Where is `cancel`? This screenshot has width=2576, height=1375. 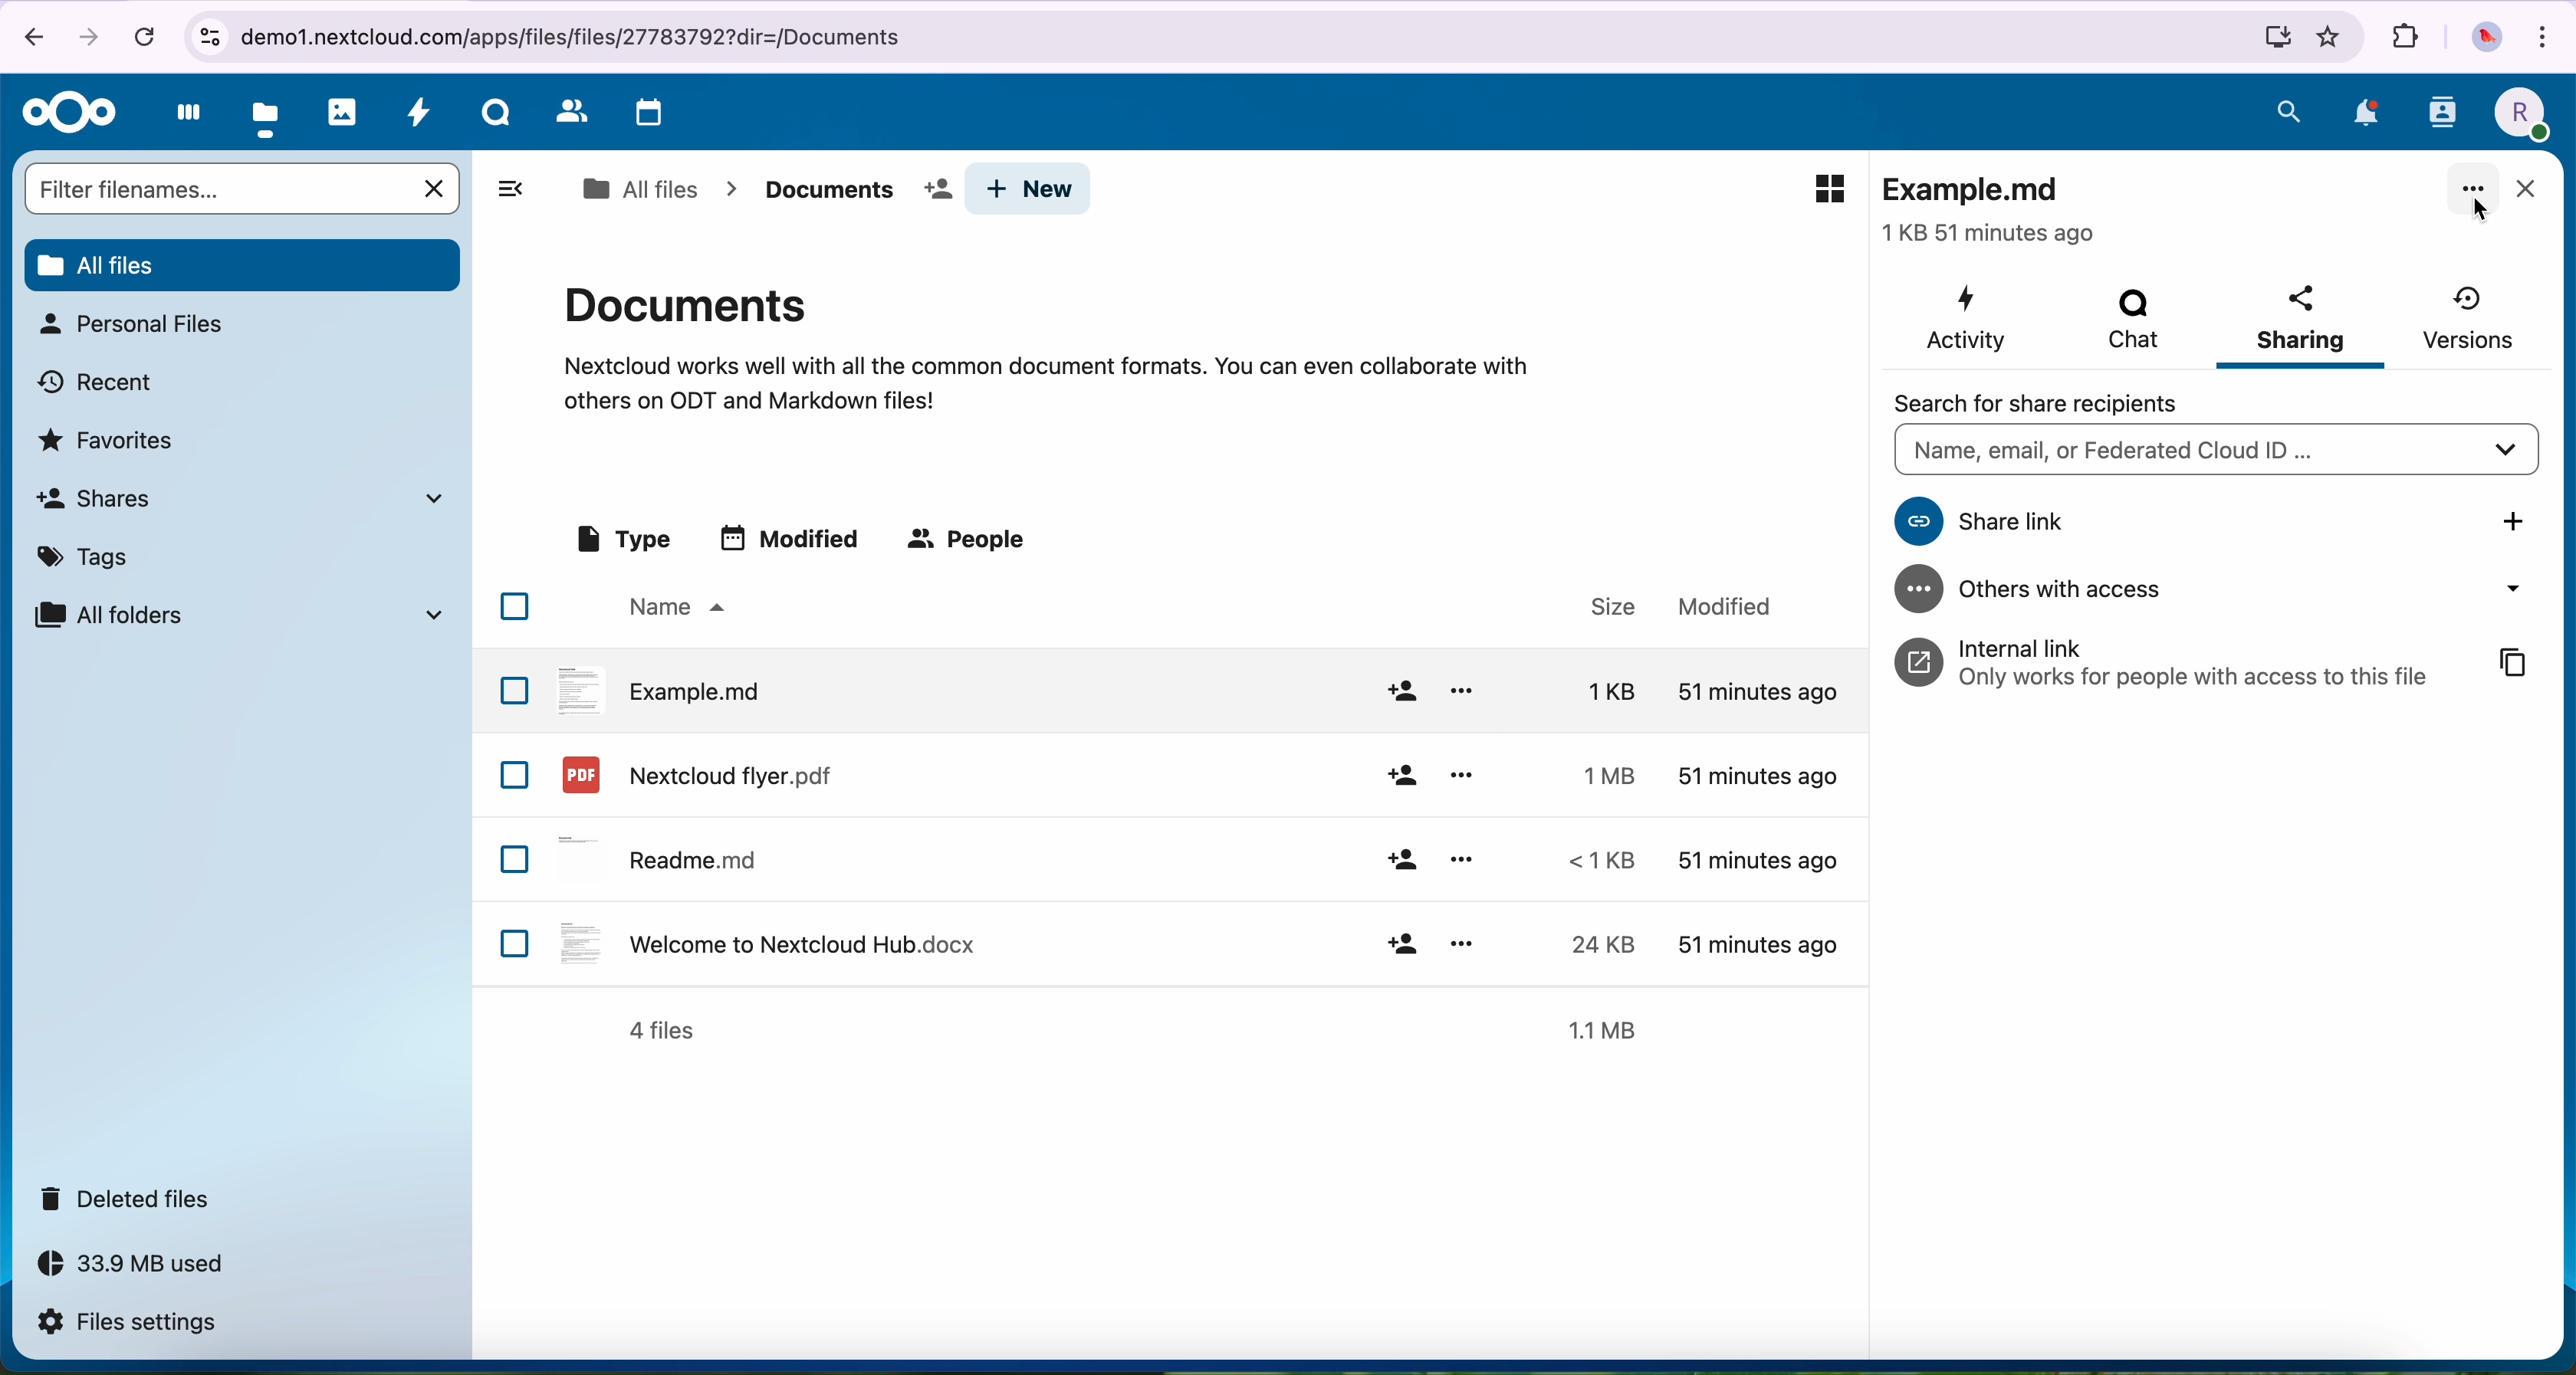 cancel is located at coordinates (143, 36).